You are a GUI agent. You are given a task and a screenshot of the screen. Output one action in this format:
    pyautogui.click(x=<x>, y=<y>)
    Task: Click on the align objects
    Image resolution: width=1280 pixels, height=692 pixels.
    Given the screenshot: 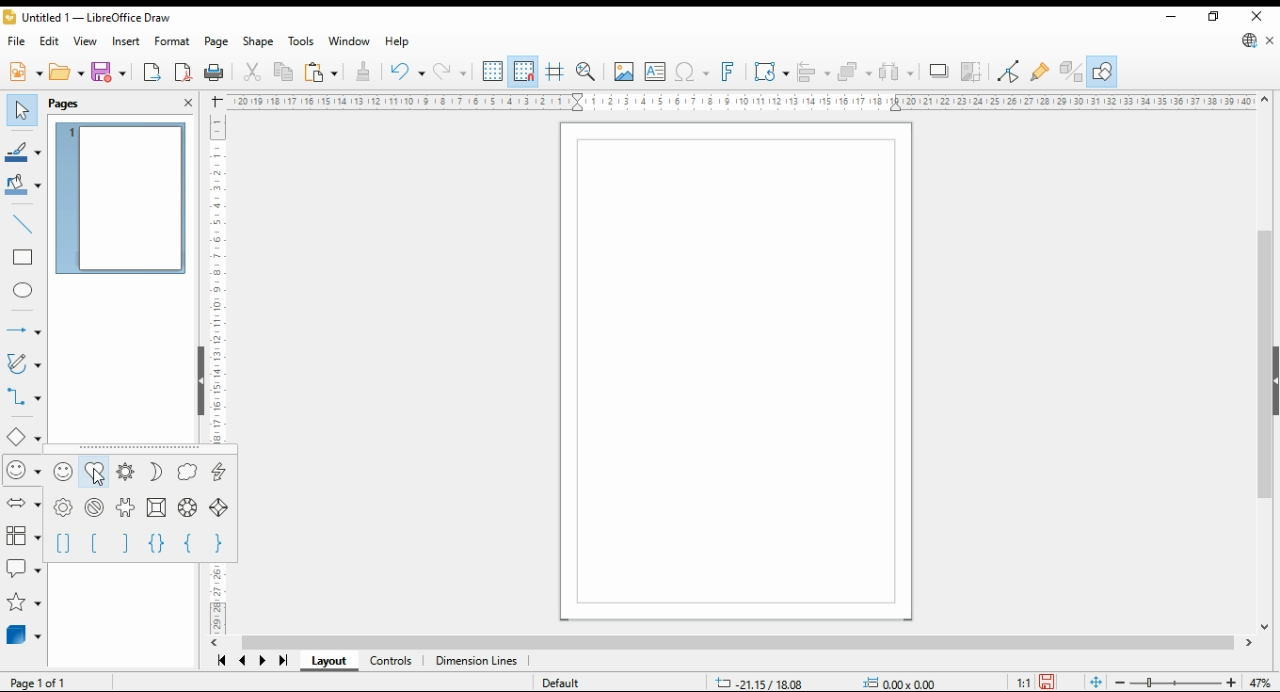 What is the action you would take?
    pyautogui.click(x=814, y=72)
    